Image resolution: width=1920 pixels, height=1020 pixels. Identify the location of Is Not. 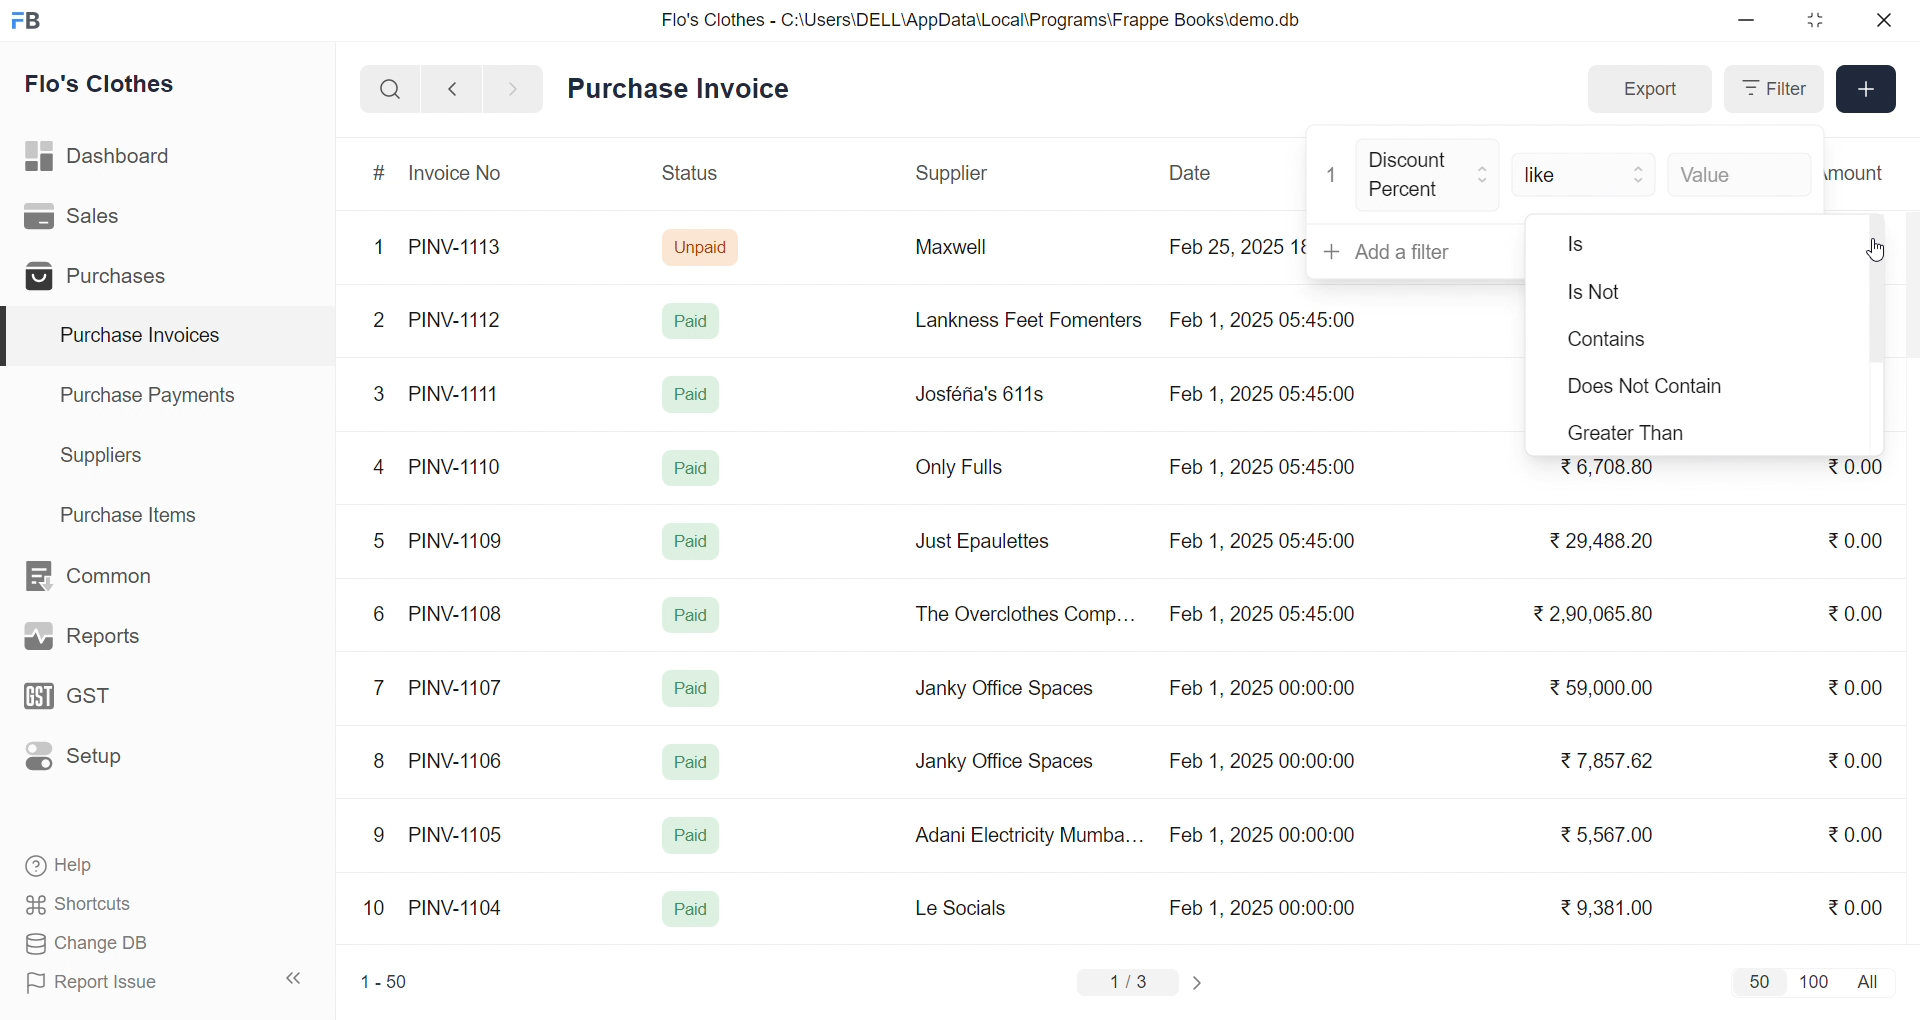
(1654, 294).